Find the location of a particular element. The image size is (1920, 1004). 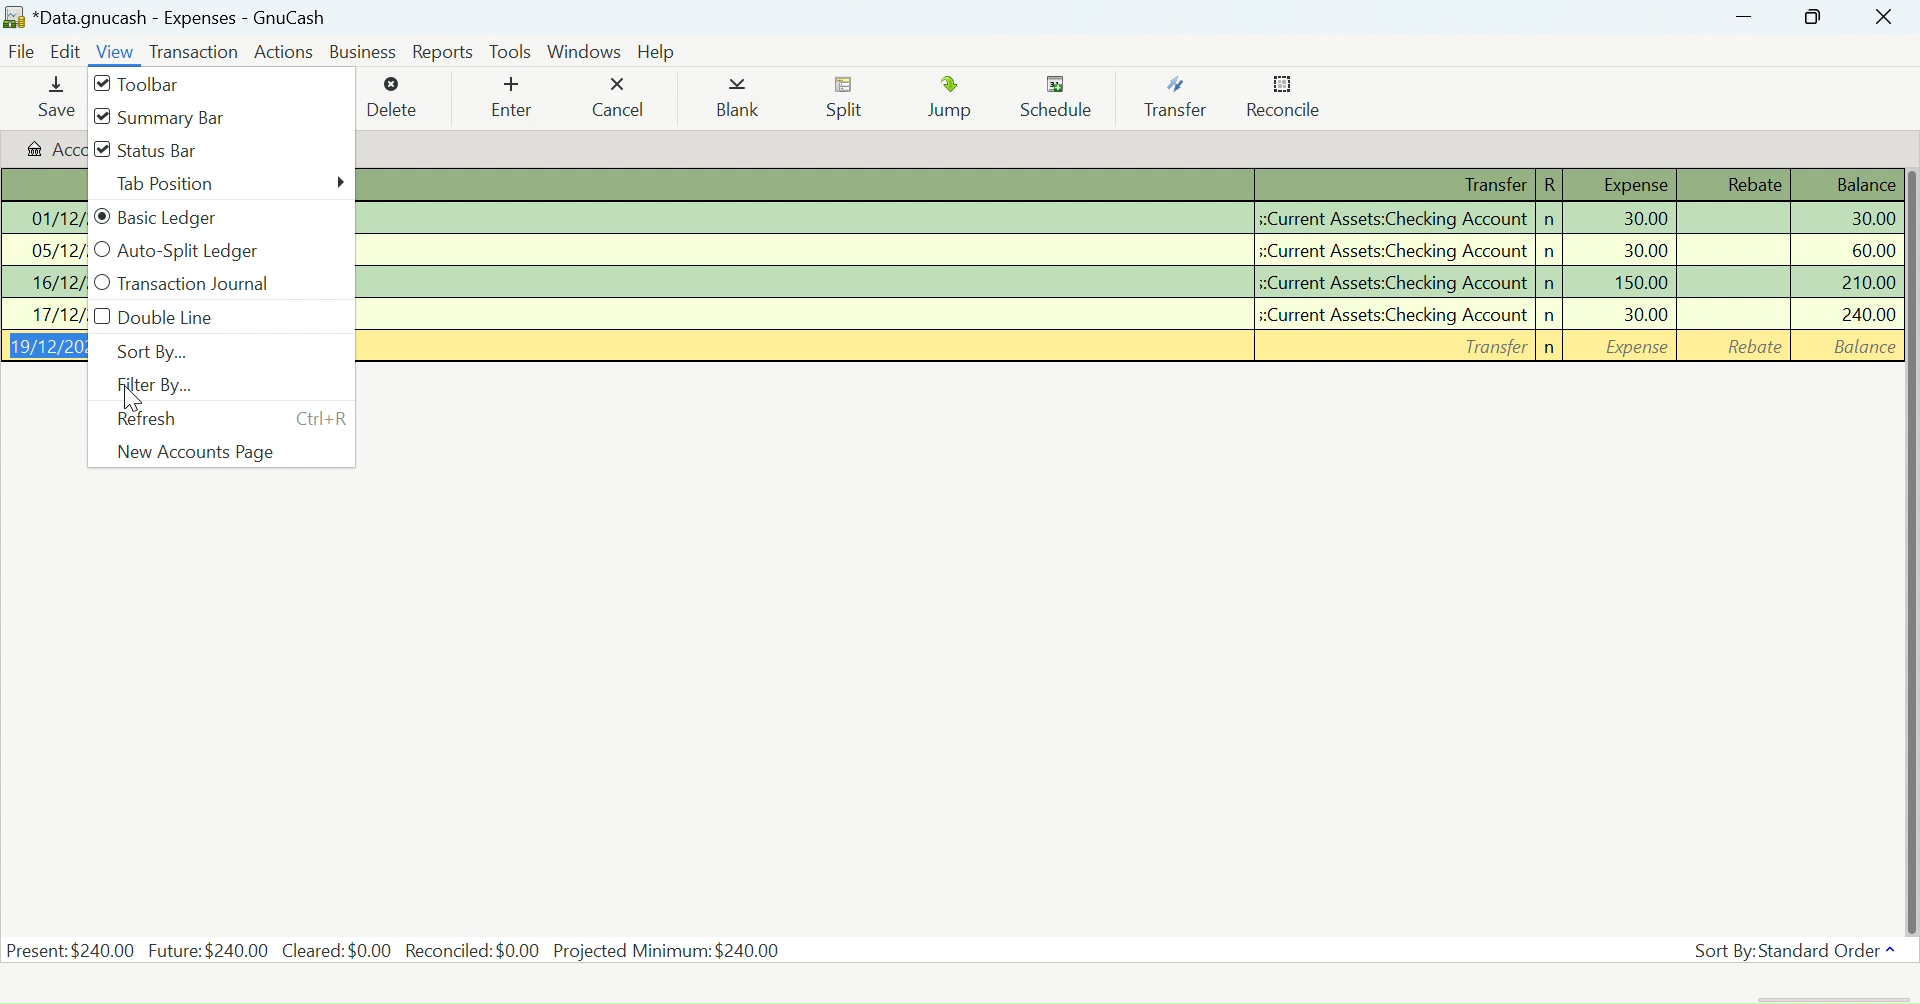

Schedule is located at coordinates (1063, 98).